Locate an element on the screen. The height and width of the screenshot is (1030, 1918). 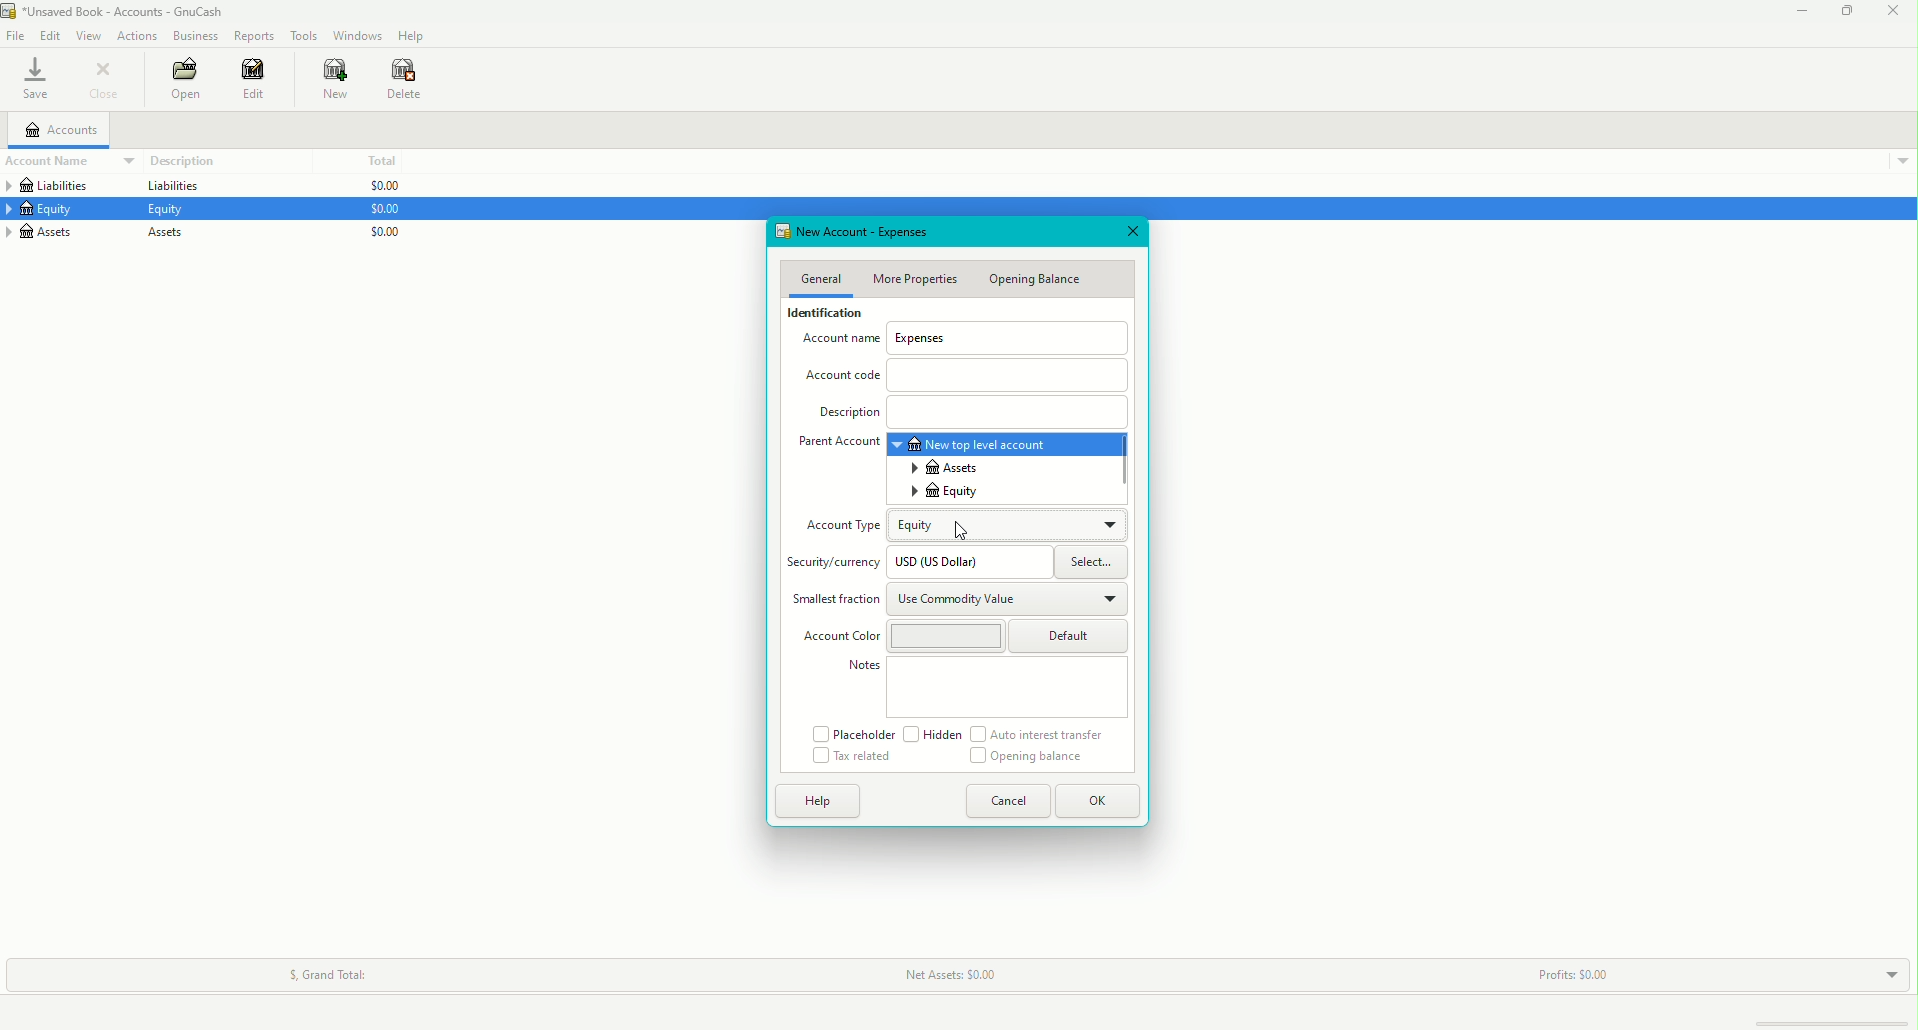
Cursor is located at coordinates (962, 534).